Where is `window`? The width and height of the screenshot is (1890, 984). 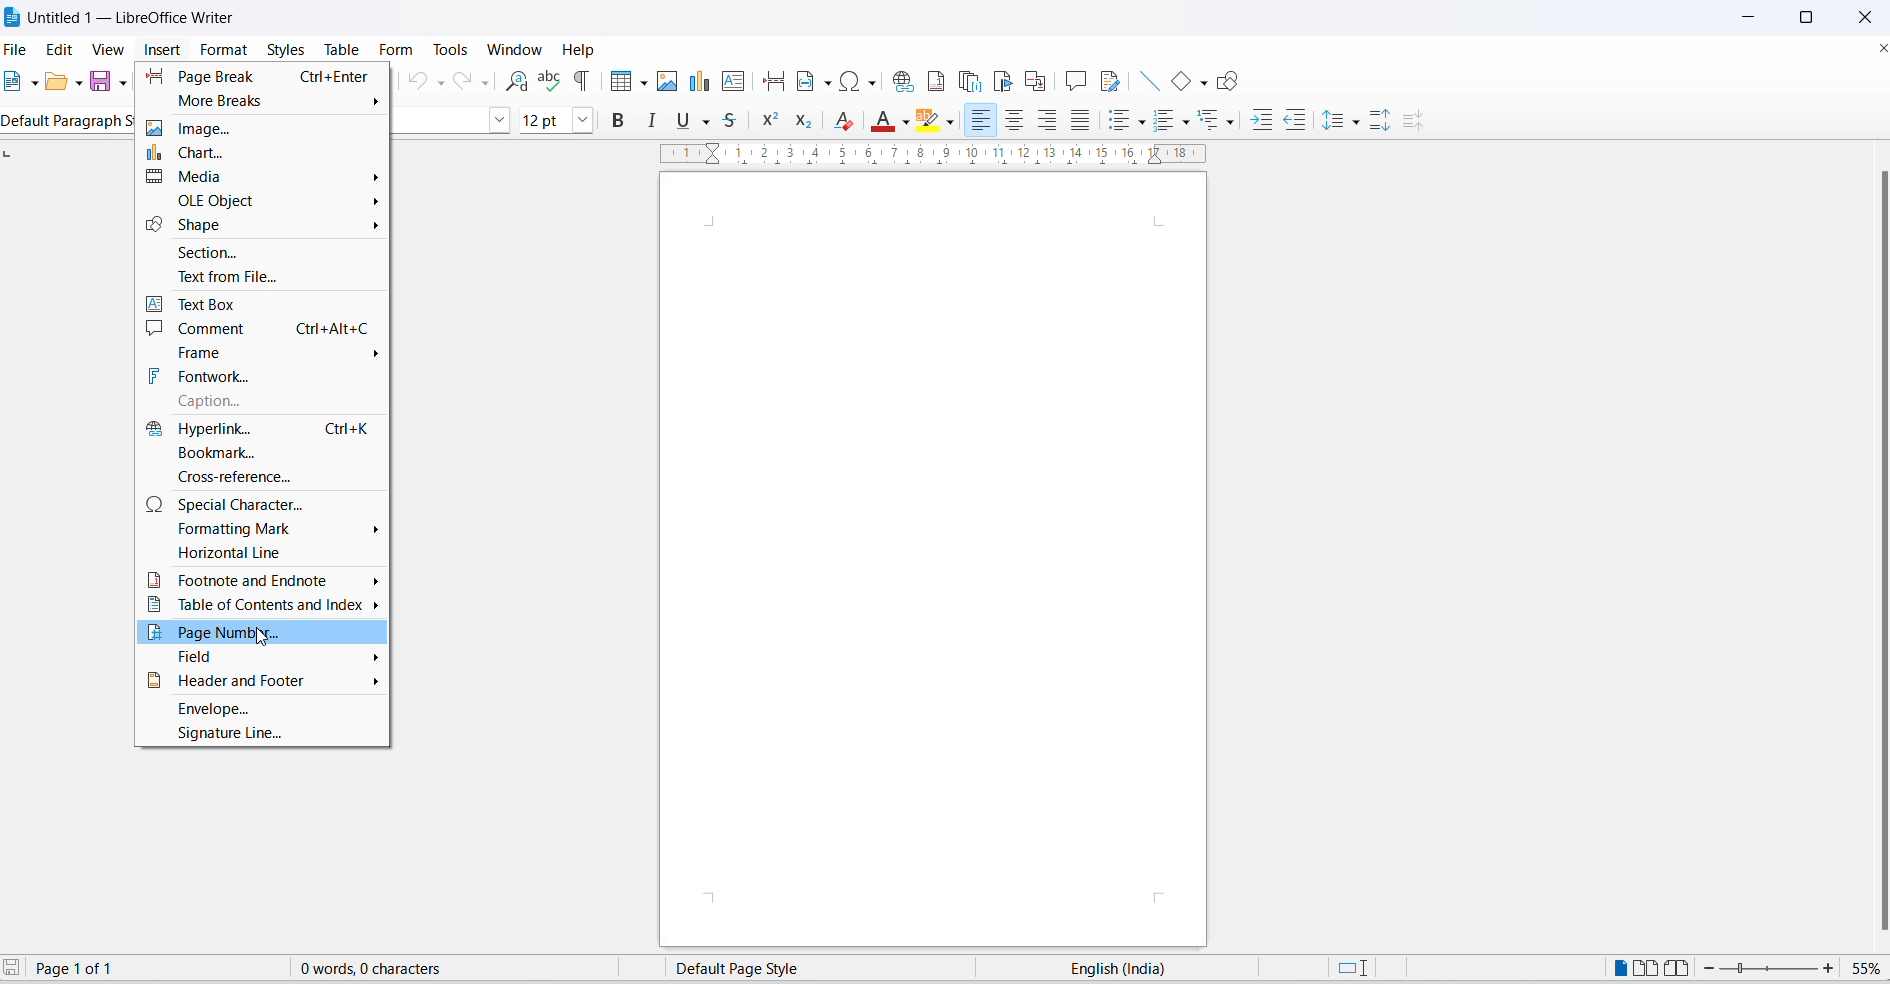
window is located at coordinates (513, 50).